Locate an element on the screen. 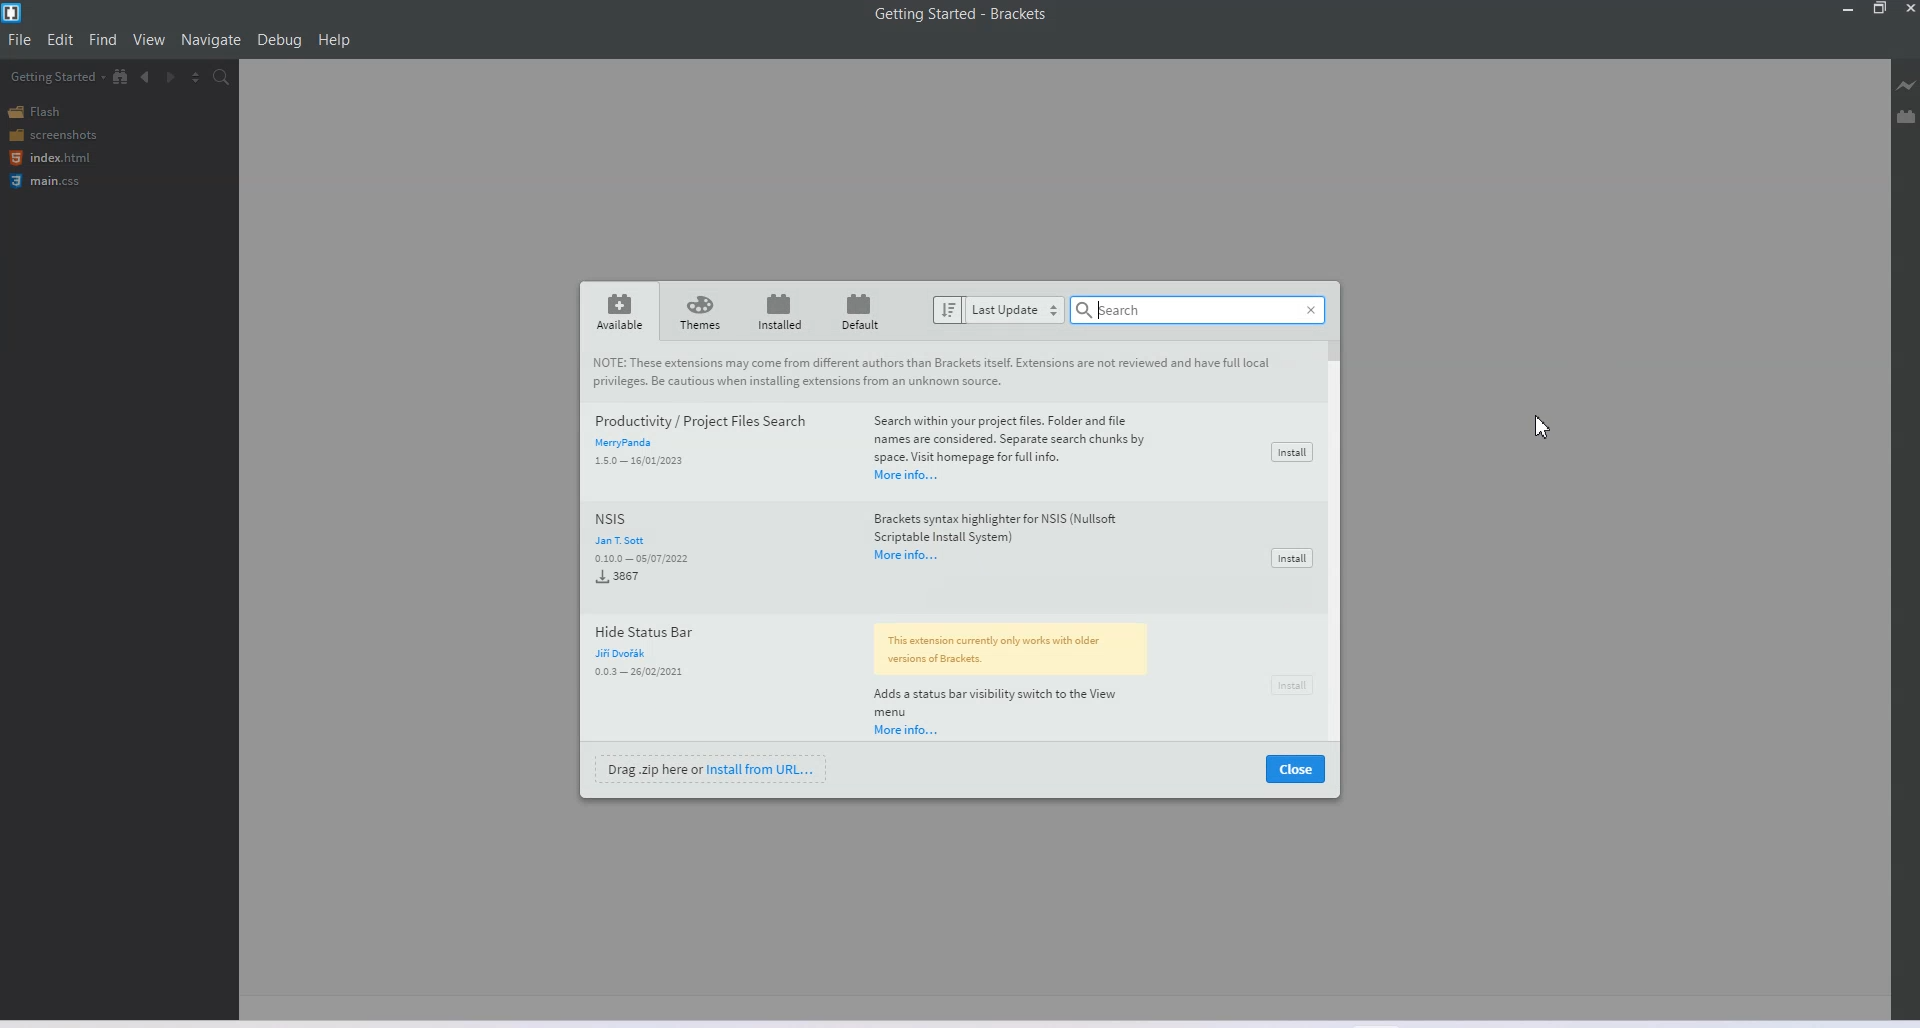 The image size is (1920, 1028). cursor is located at coordinates (1538, 428).